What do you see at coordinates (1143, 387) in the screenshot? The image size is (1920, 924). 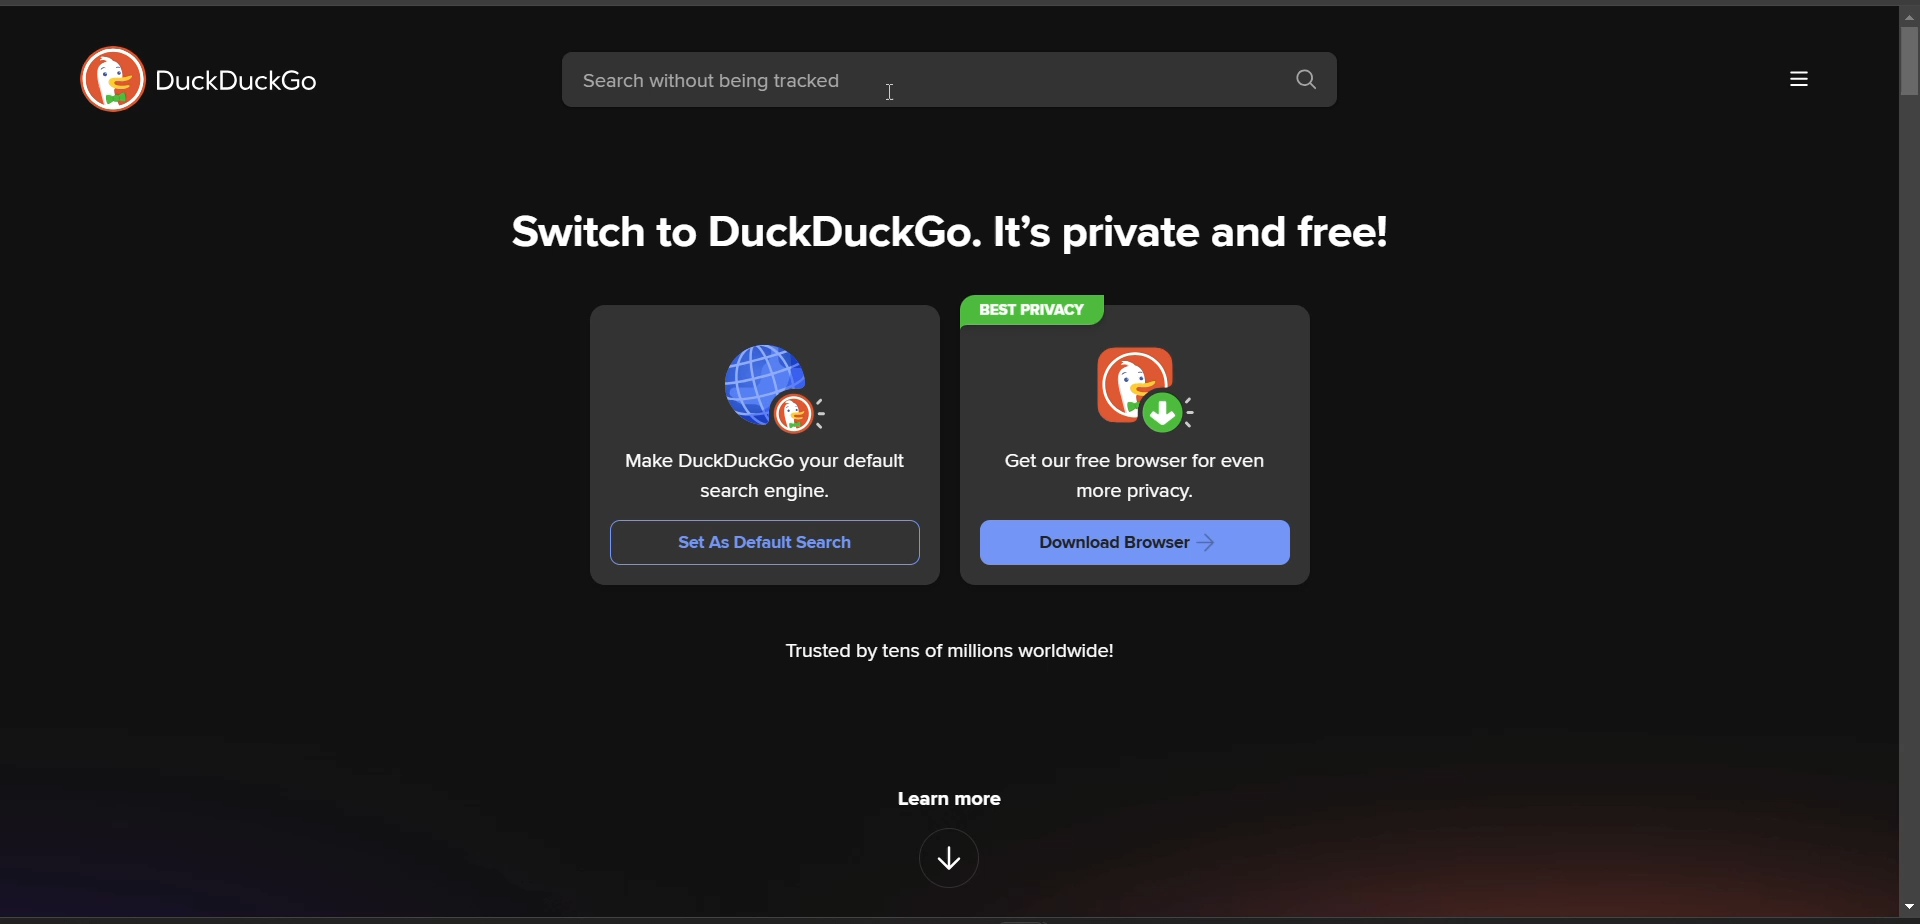 I see `icon` at bounding box center [1143, 387].